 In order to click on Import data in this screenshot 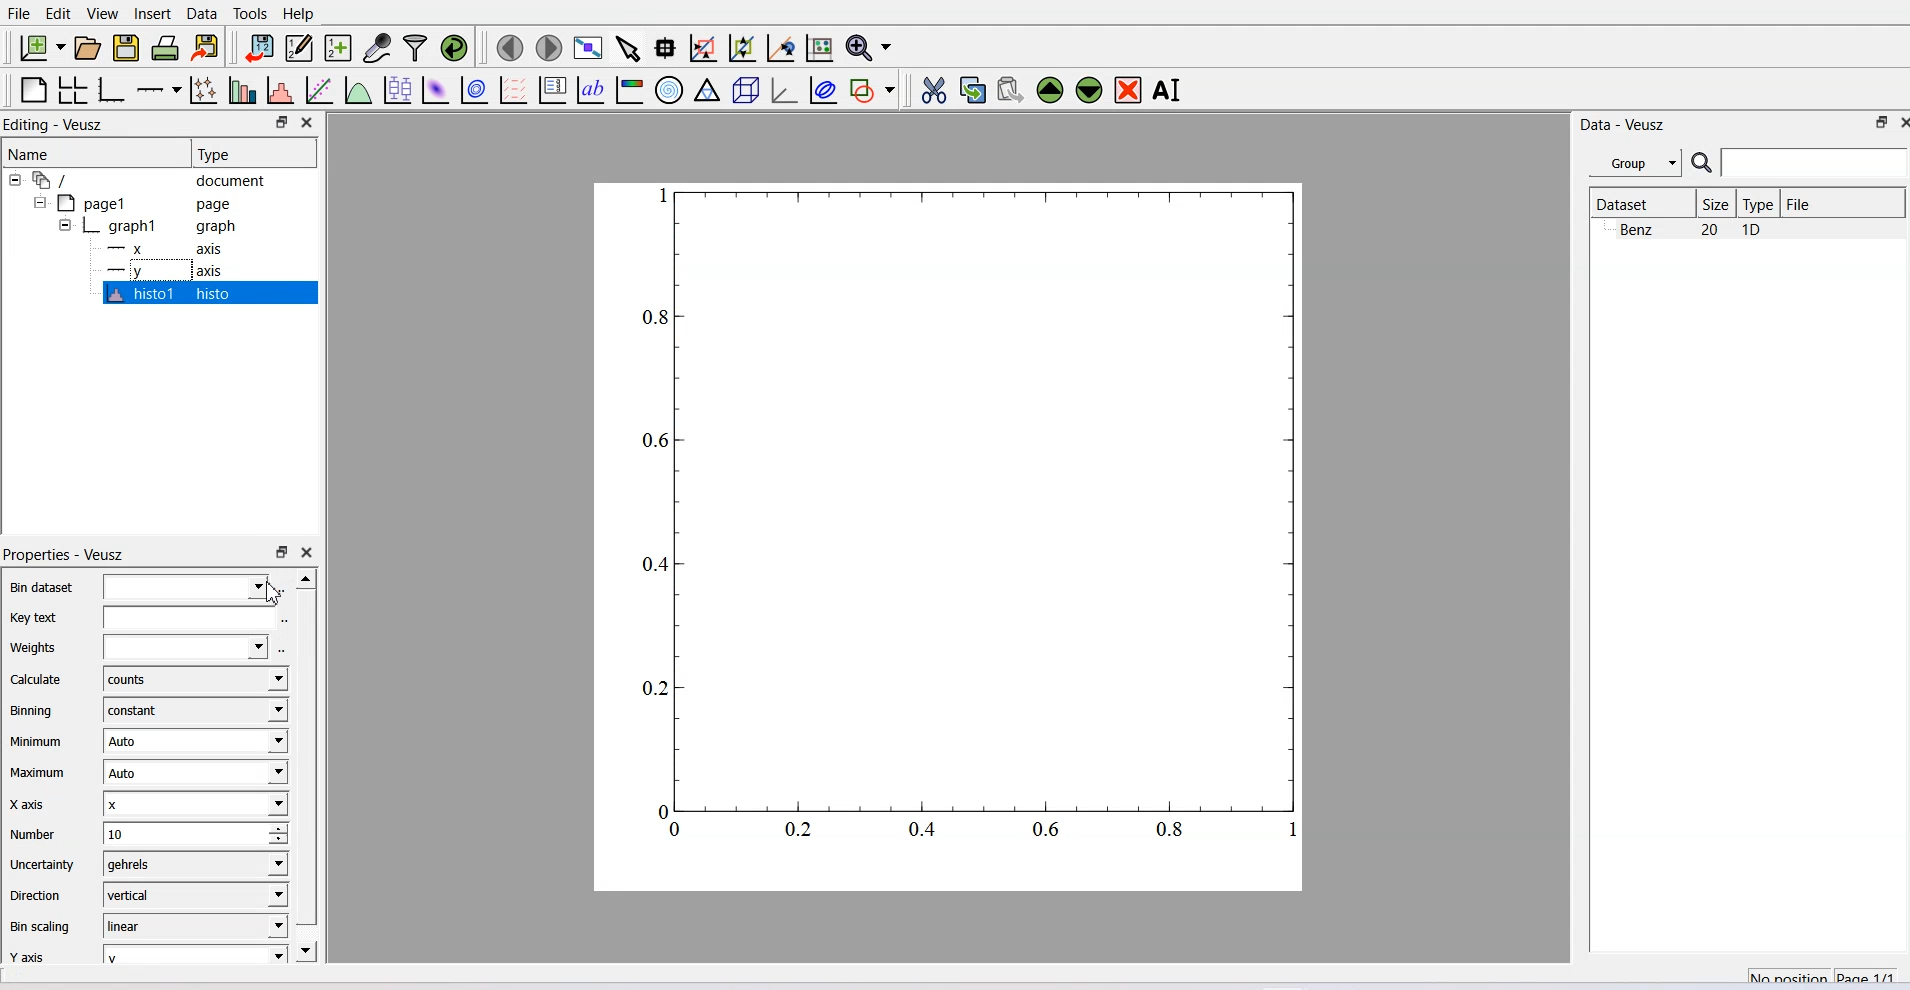, I will do `click(259, 47)`.